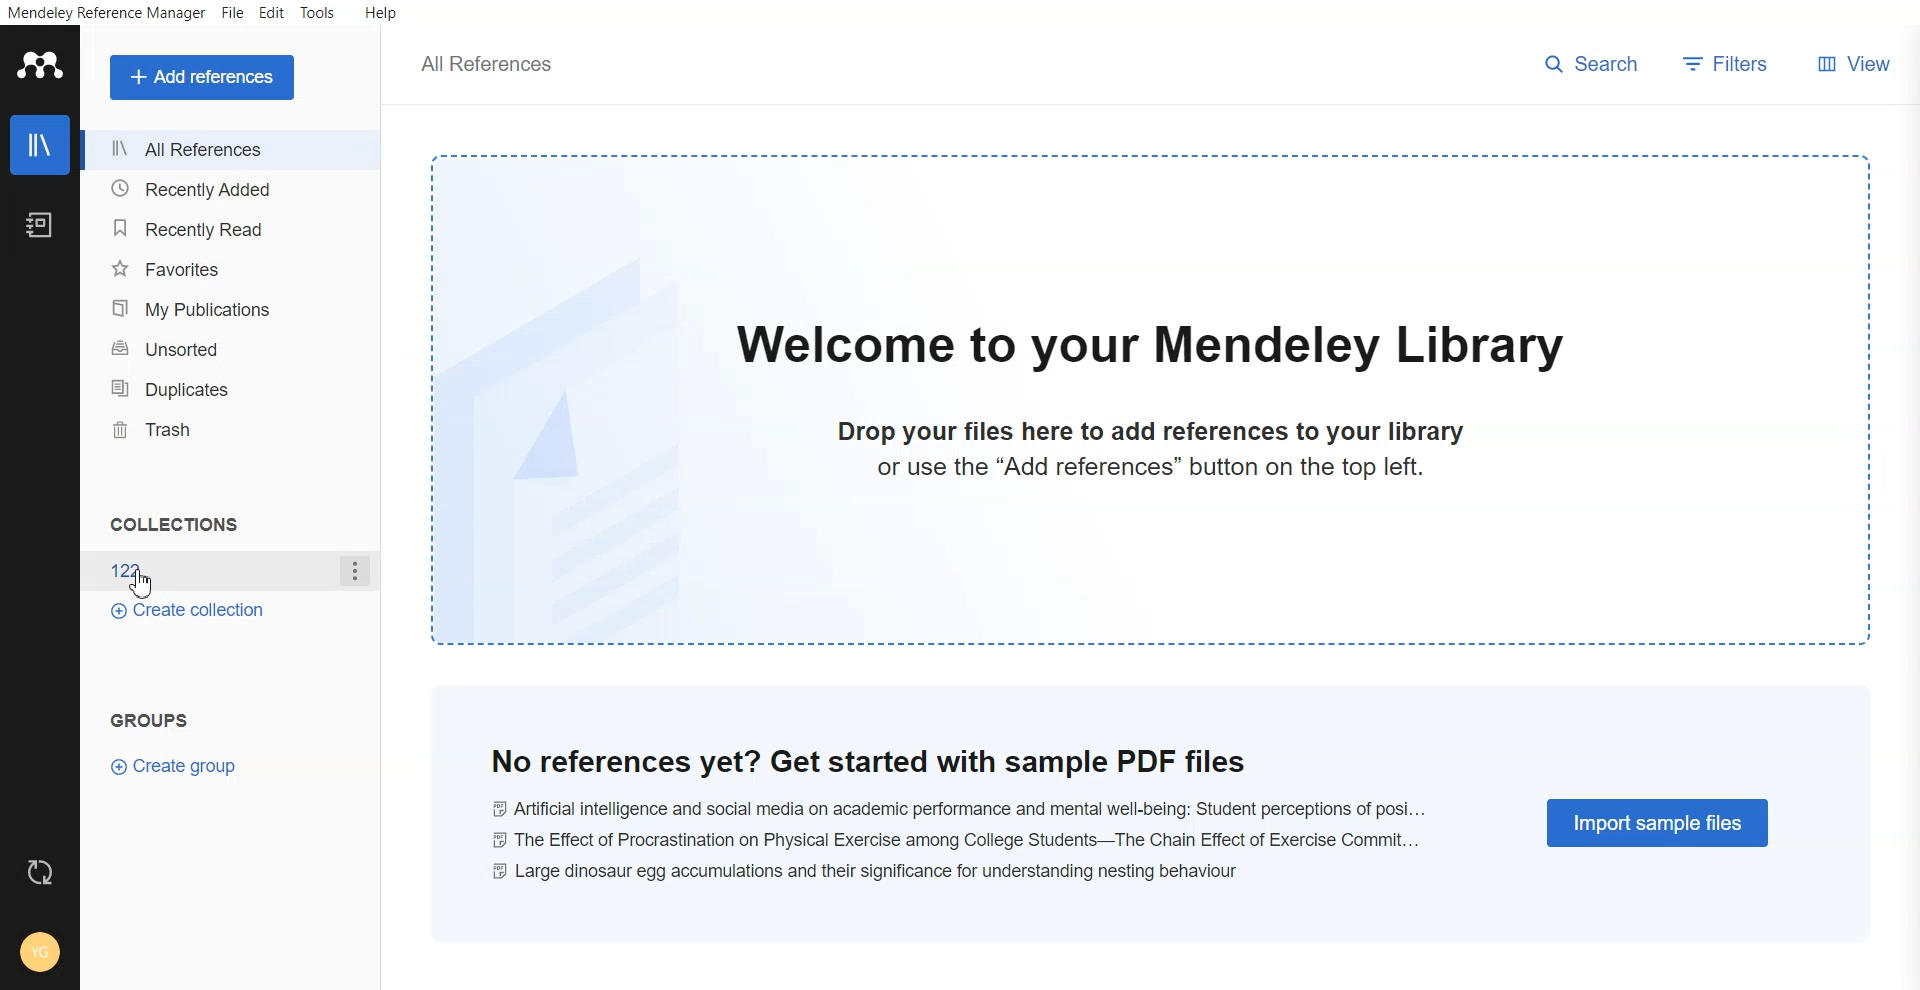 This screenshot has width=1920, height=990. What do you see at coordinates (381, 12) in the screenshot?
I see `Help` at bounding box center [381, 12].